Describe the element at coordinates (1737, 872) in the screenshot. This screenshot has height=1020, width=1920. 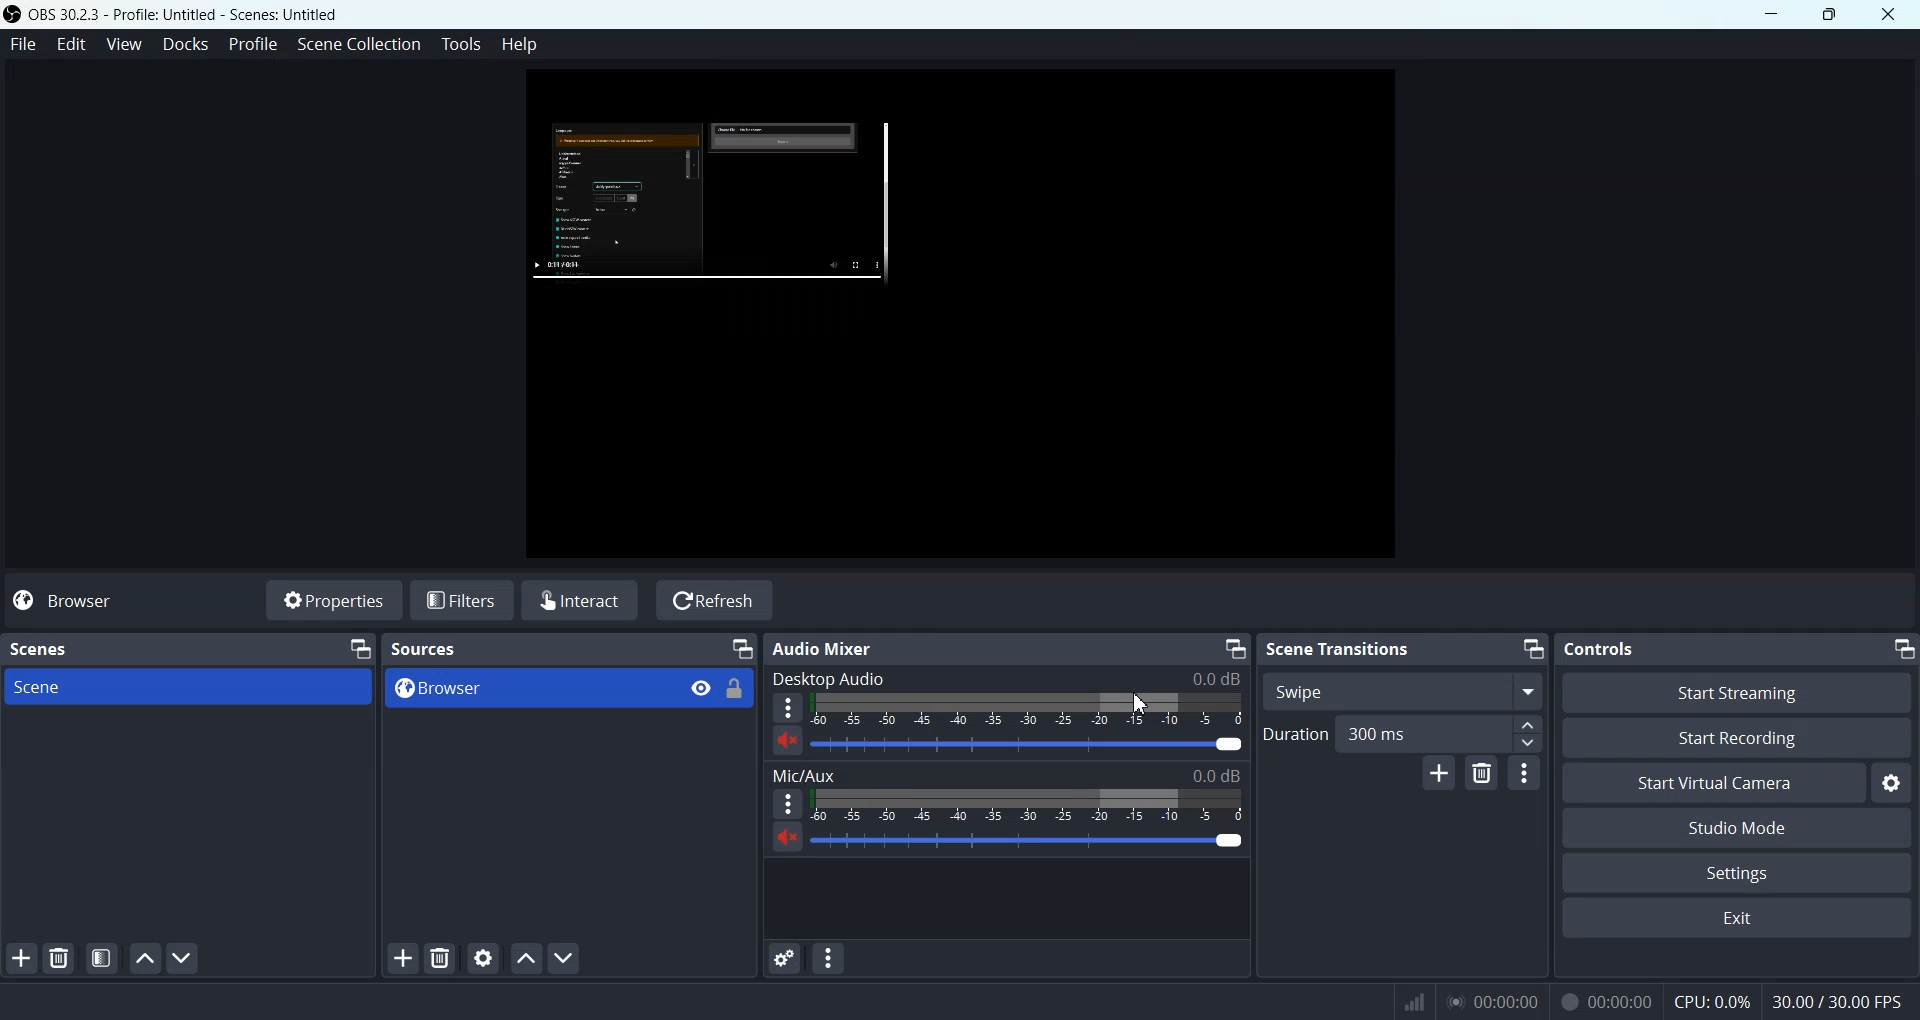
I see `Settings` at that location.